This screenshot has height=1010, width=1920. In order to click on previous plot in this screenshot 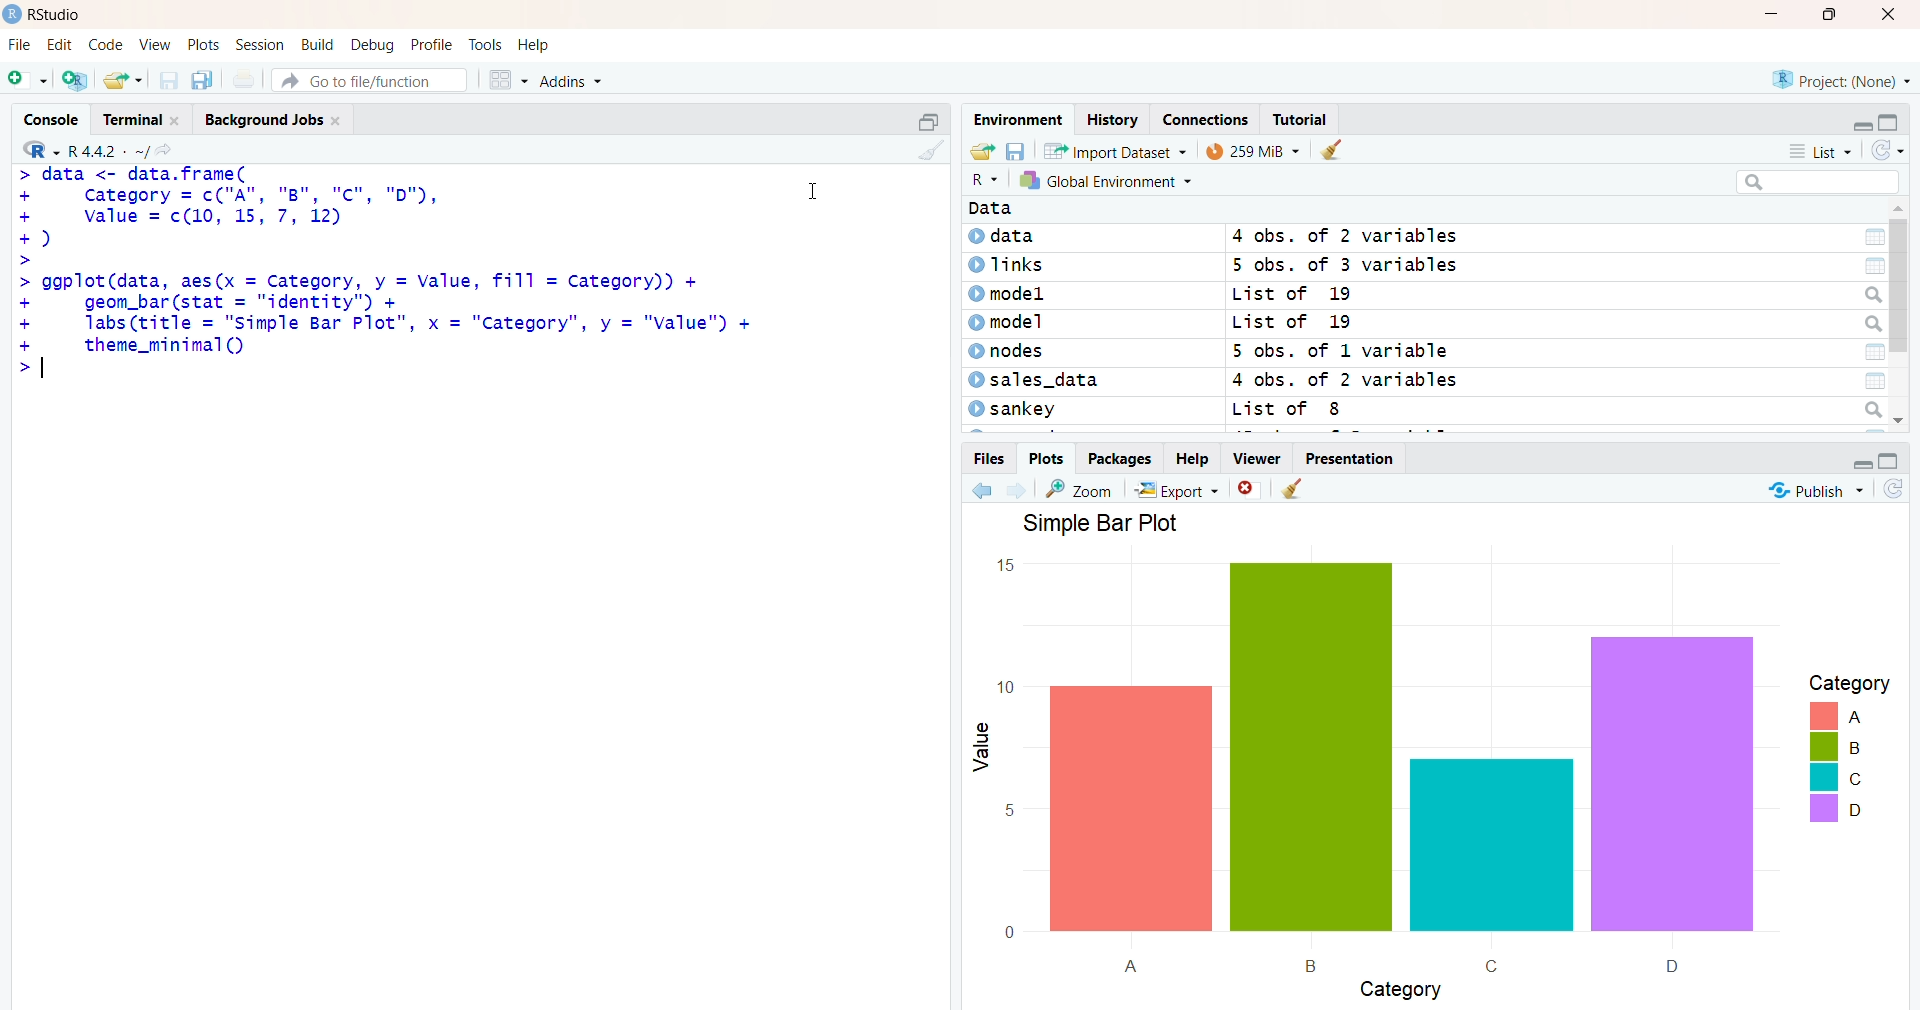, I will do `click(982, 491)`.